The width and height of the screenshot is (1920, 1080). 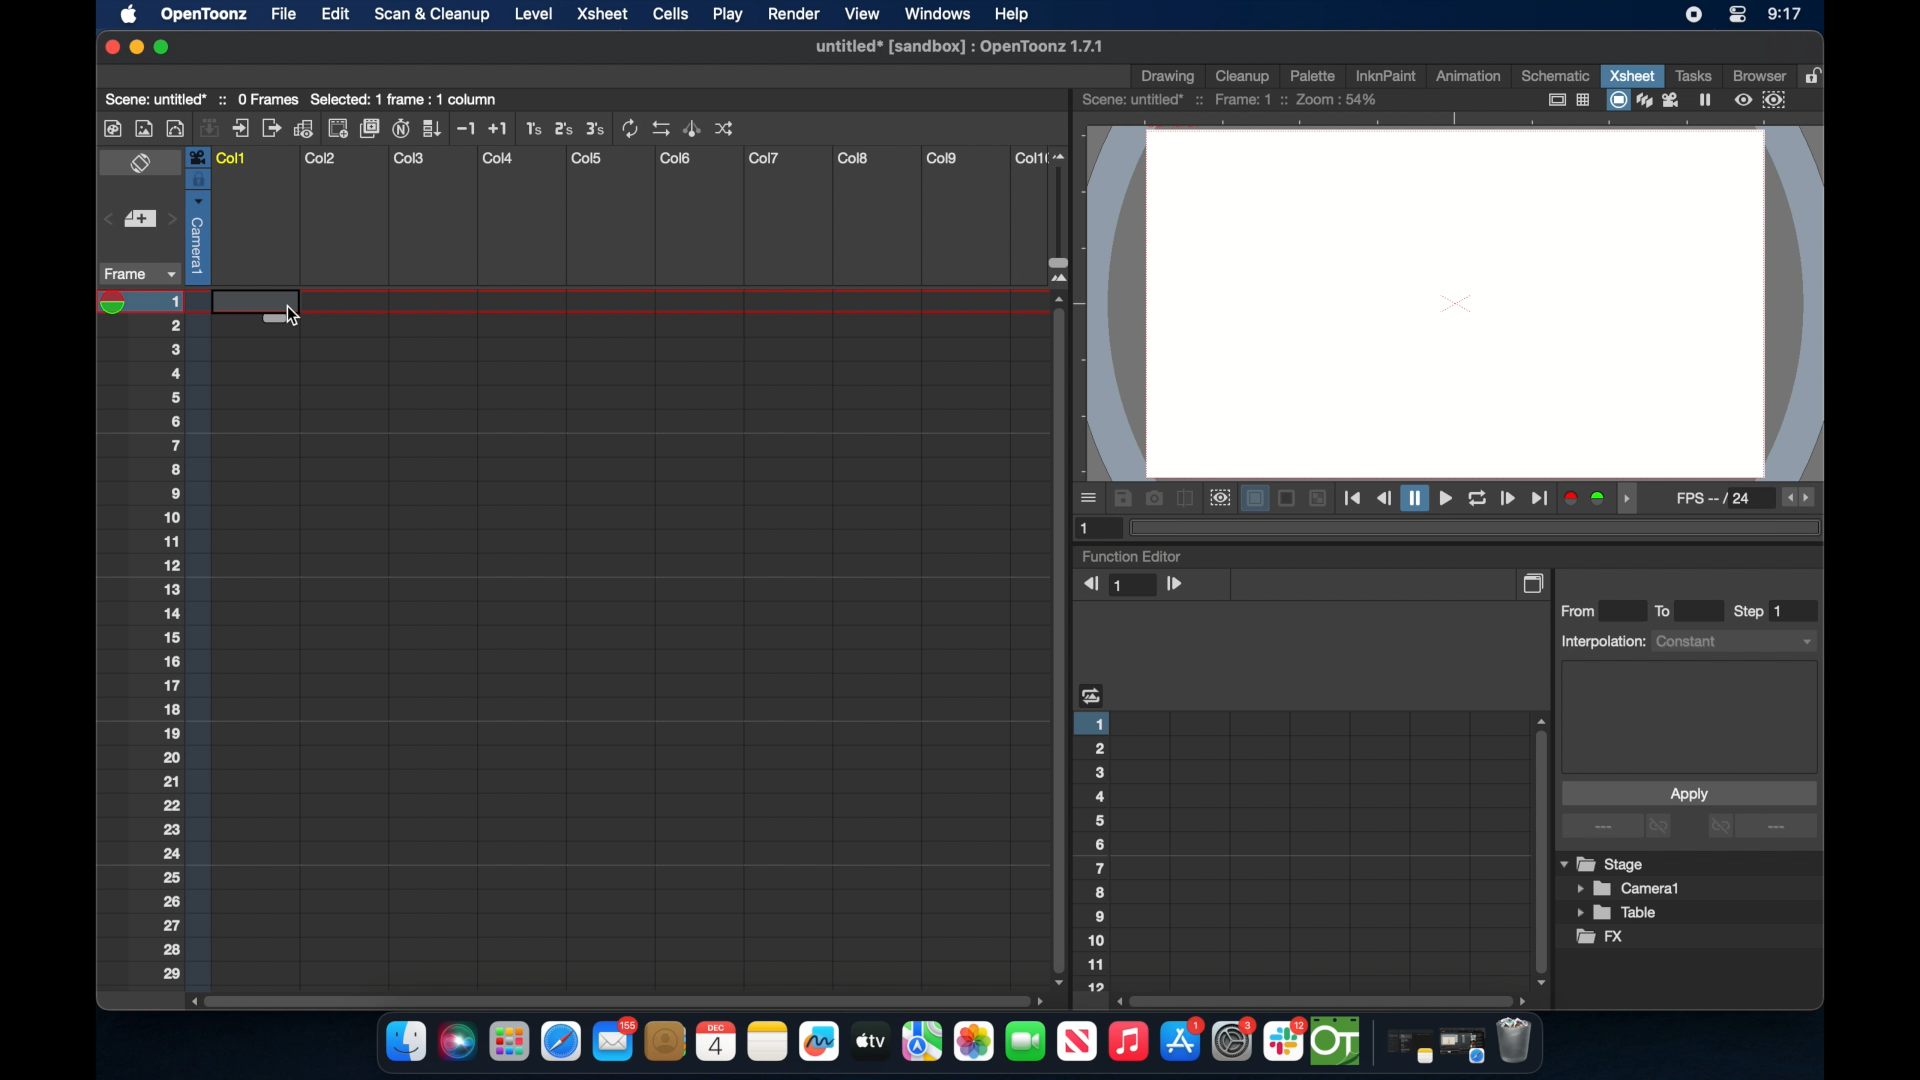 I want to click on file name, so click(x=955, y=47).